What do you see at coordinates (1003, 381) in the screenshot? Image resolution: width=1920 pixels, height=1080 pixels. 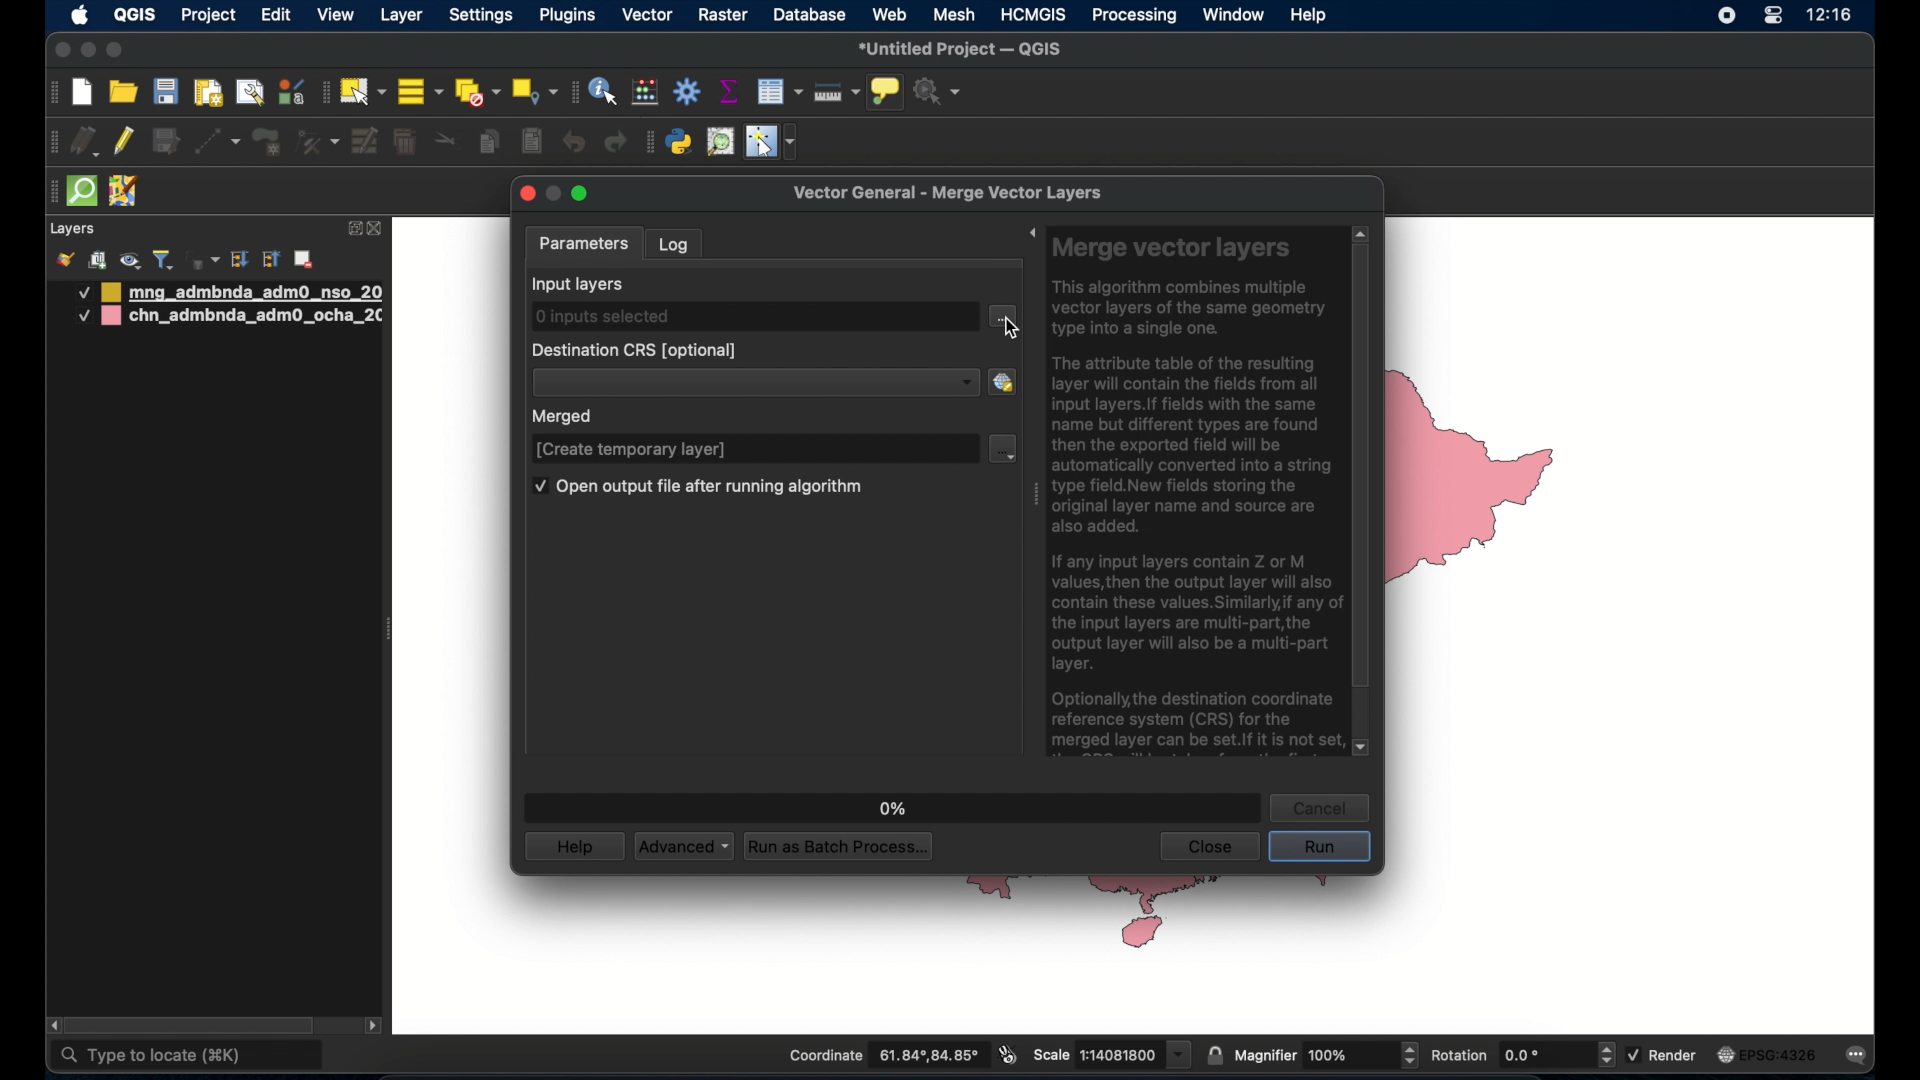 I see `select crs` at bounding box center [1003, 381].